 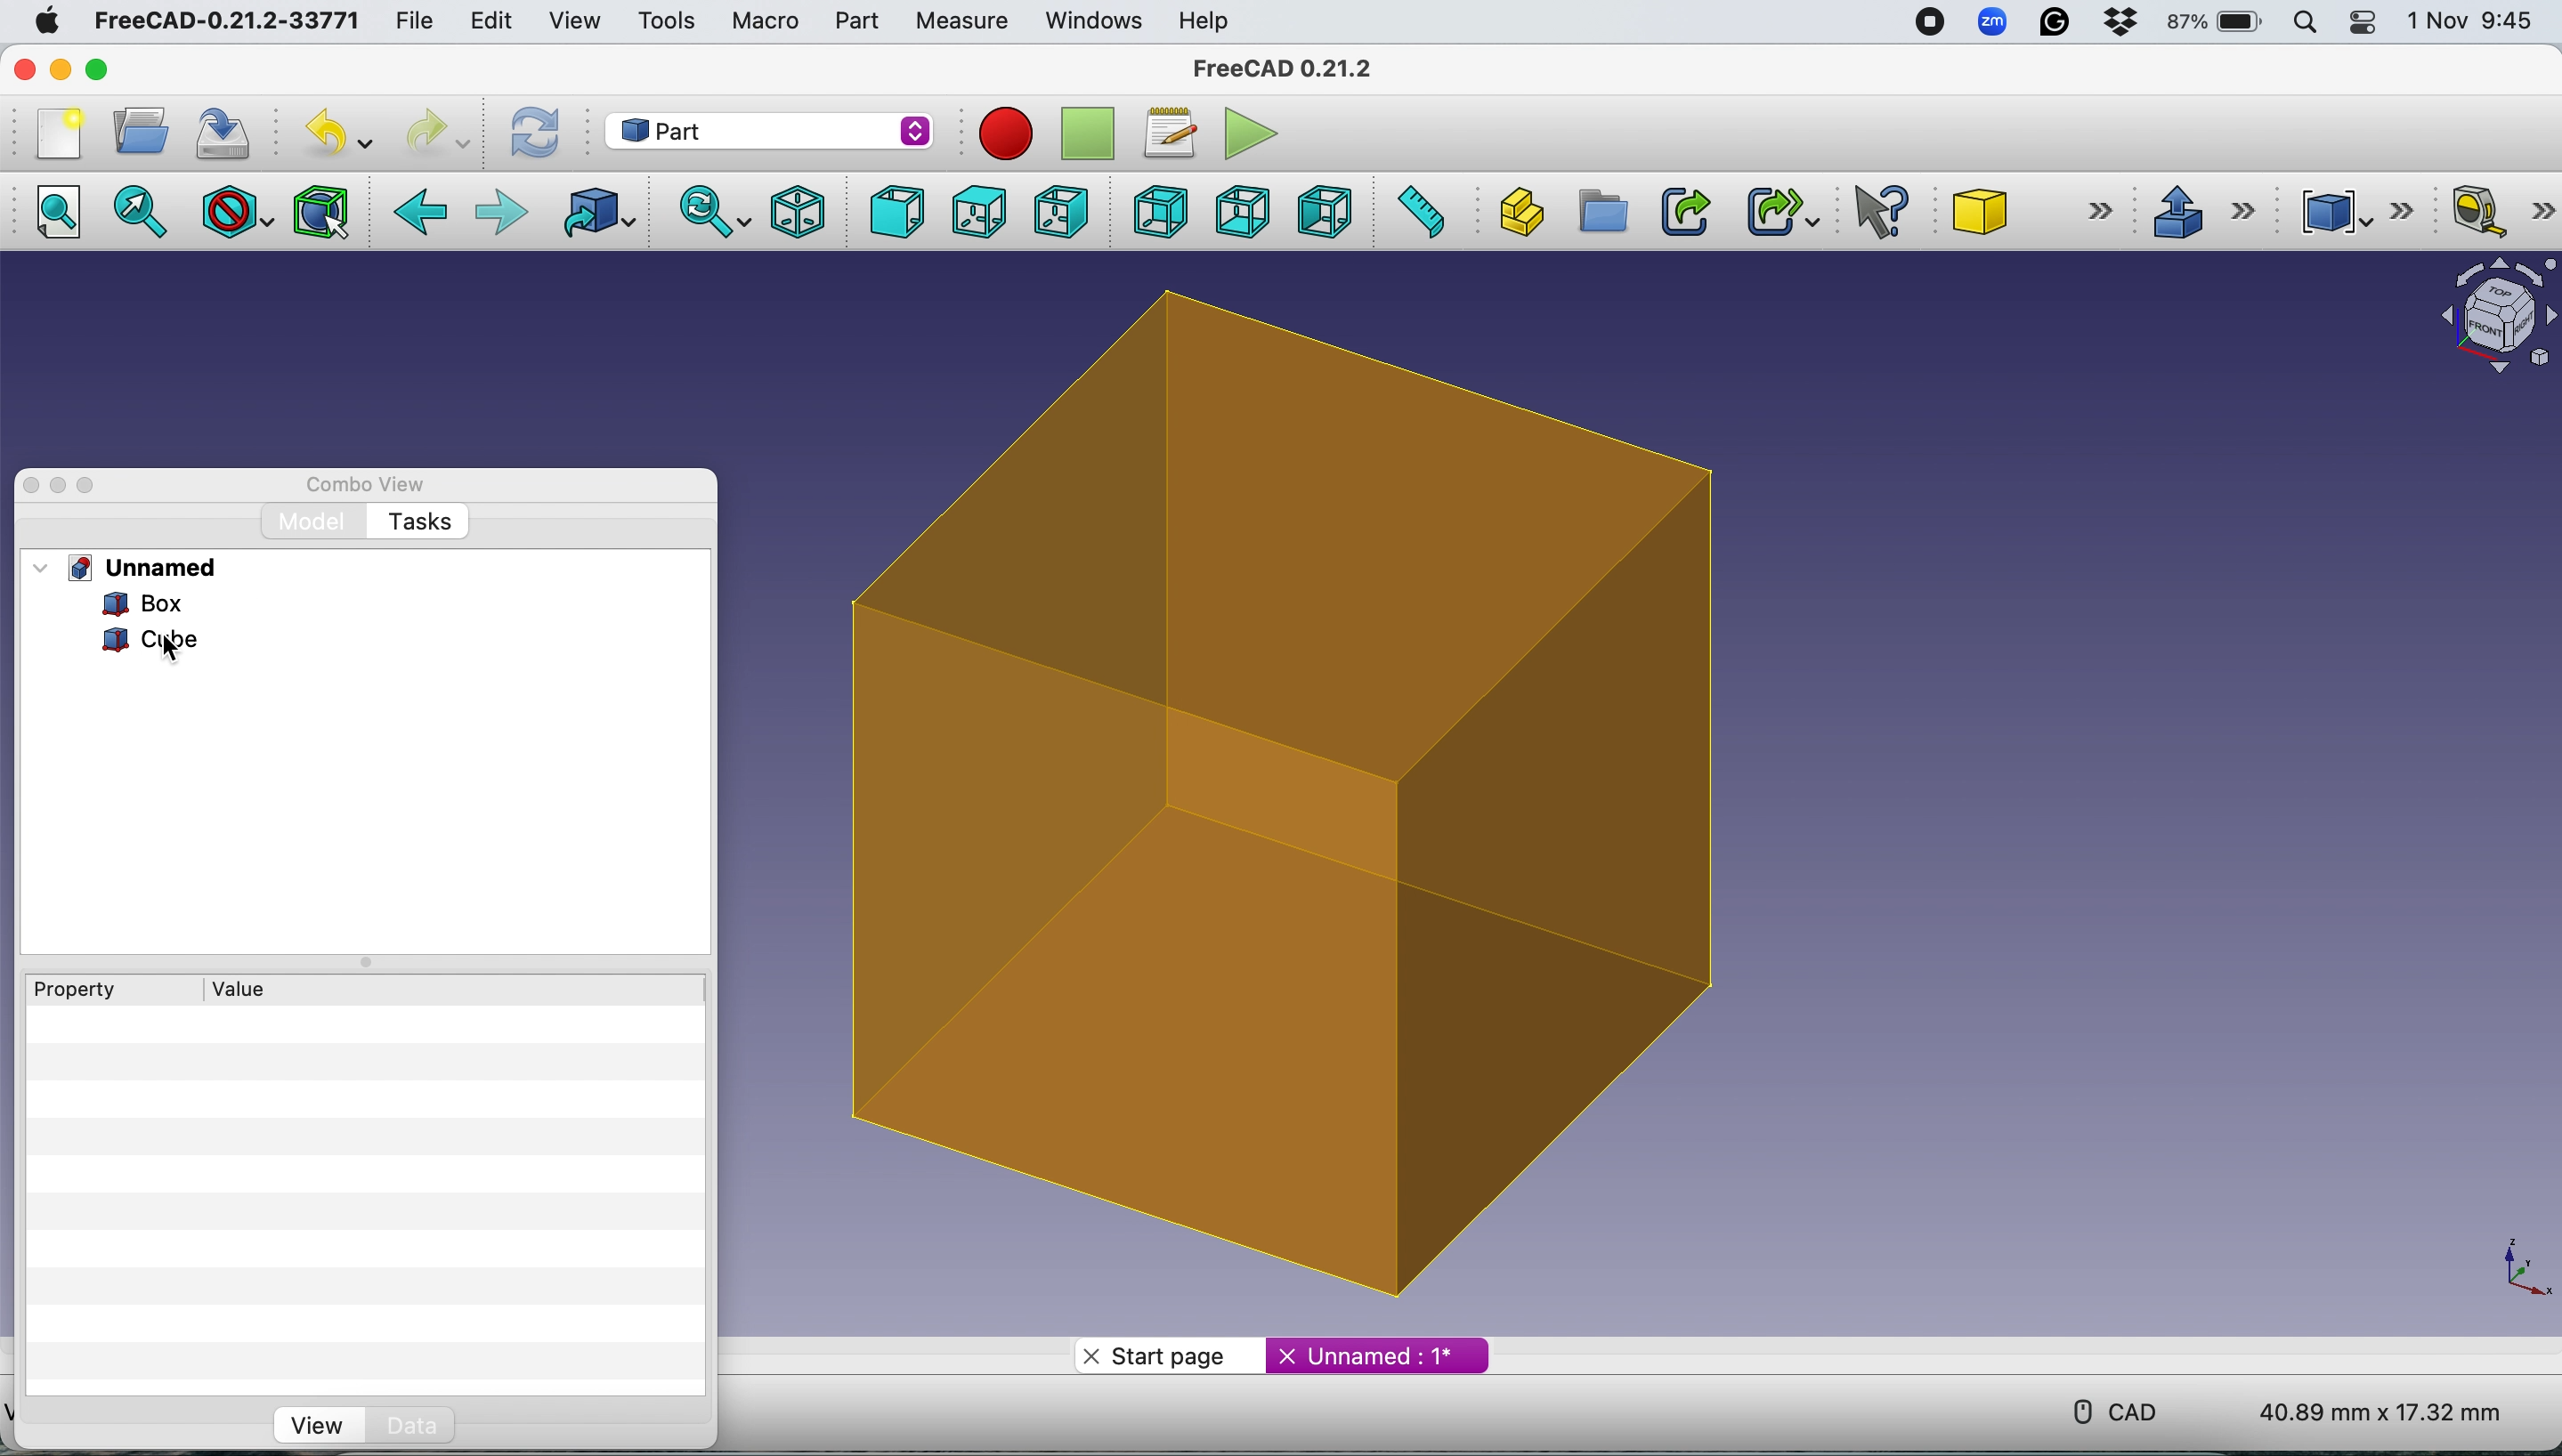 What do you see at coordinates (2474, 21) in the screenshot?
I see `1 Nov 9:45` at bounding box center [2474, 21].